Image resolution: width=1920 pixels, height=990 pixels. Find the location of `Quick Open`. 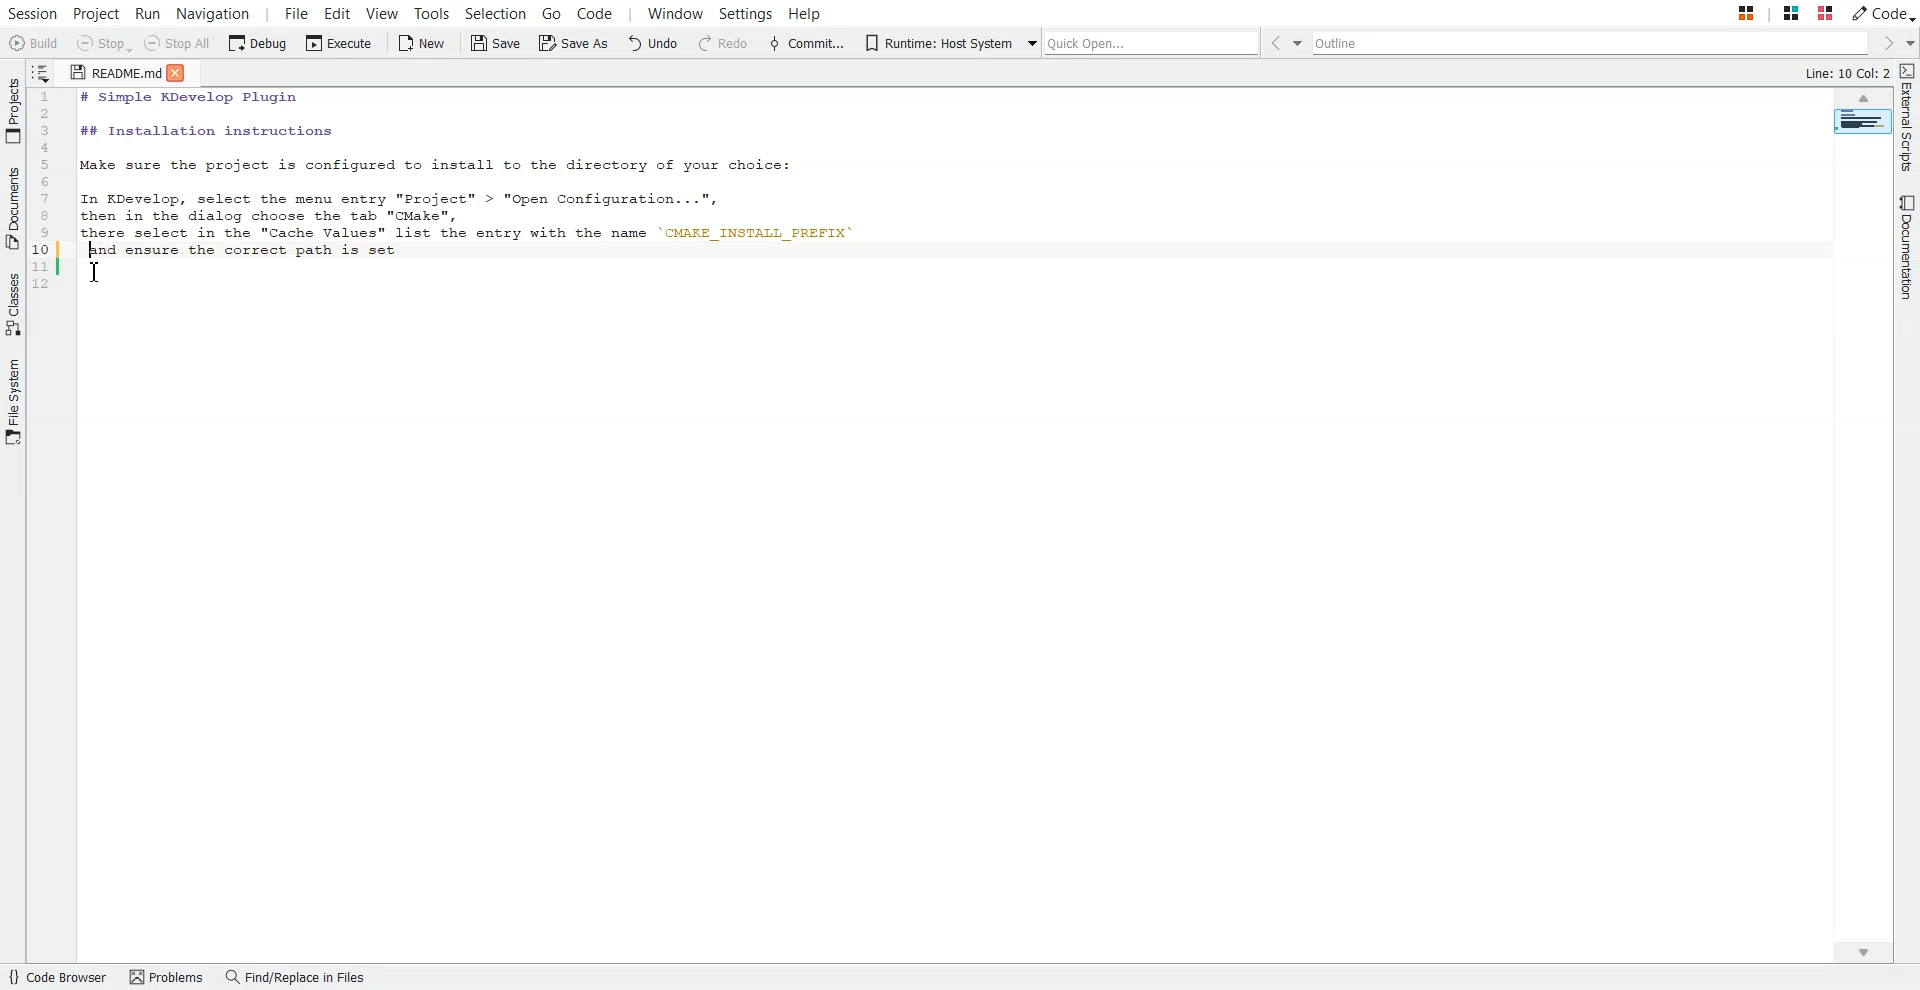

Quick Open is located at coordinates (1145, 42).